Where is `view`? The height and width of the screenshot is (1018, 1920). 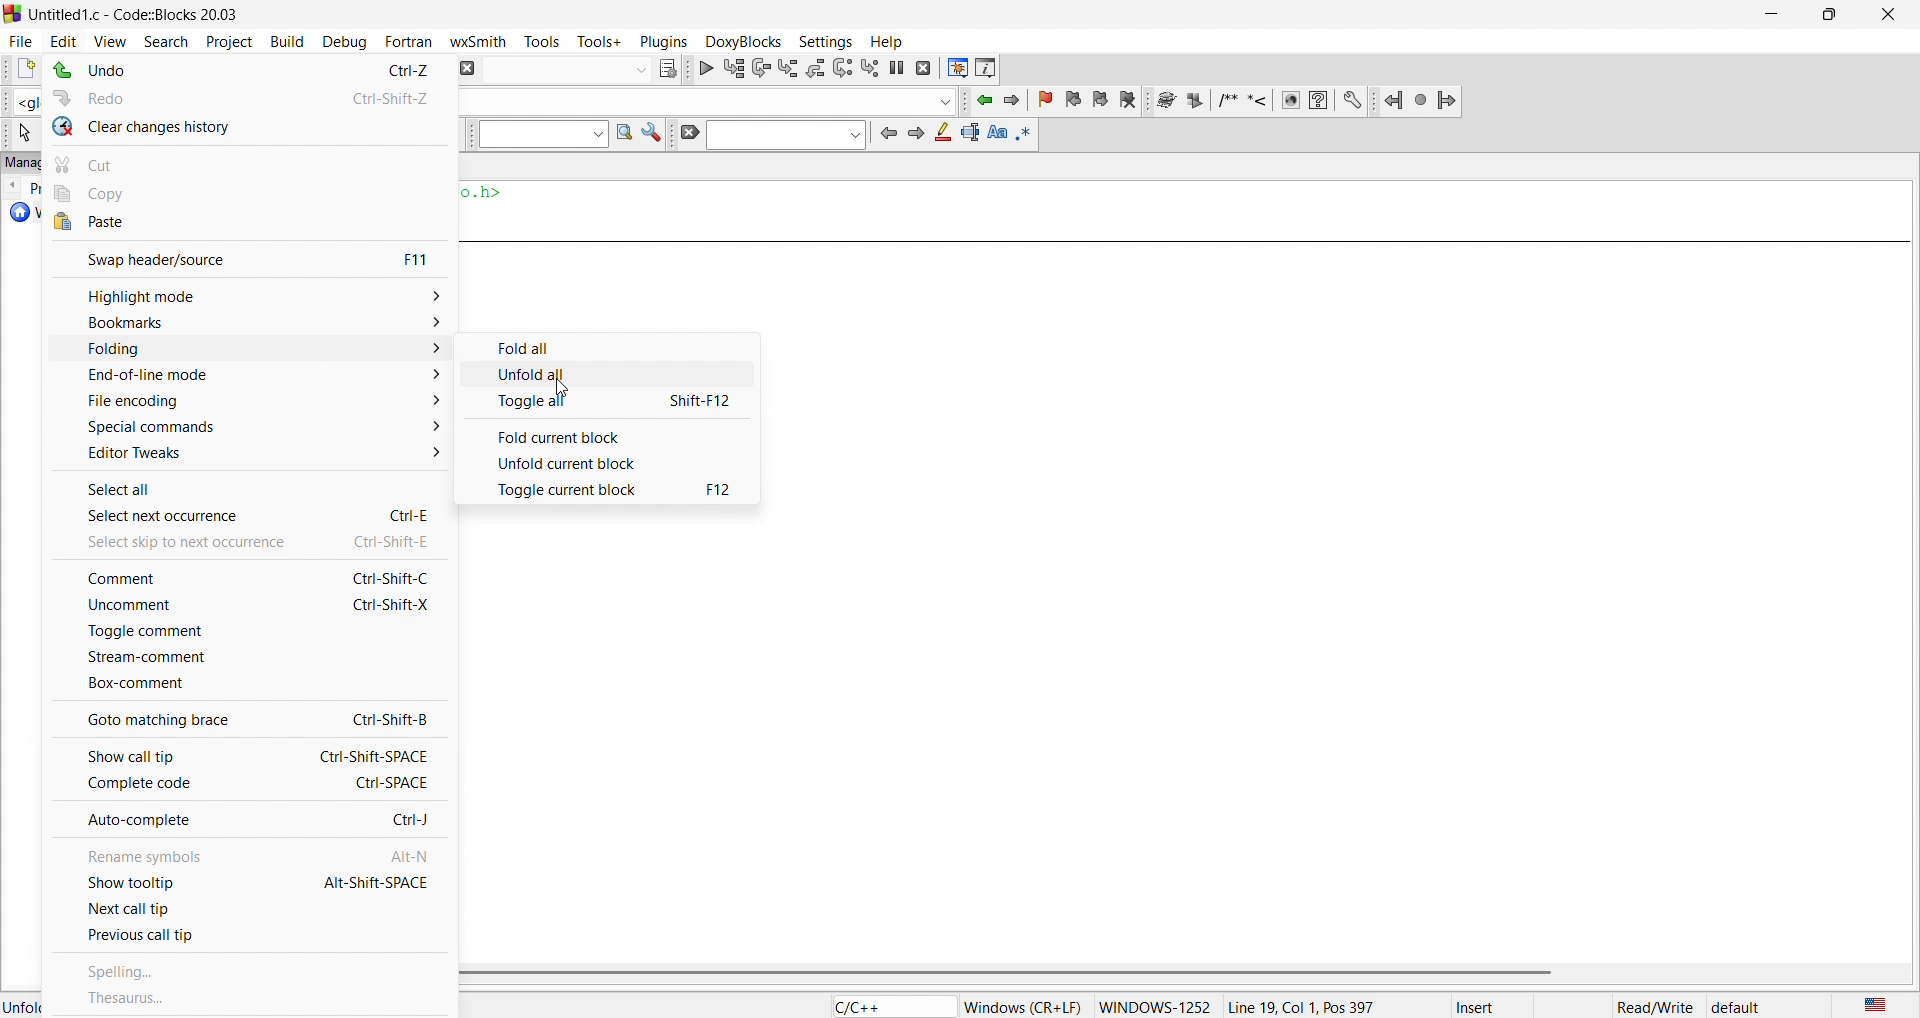 view is located at coordinates (110, 39).